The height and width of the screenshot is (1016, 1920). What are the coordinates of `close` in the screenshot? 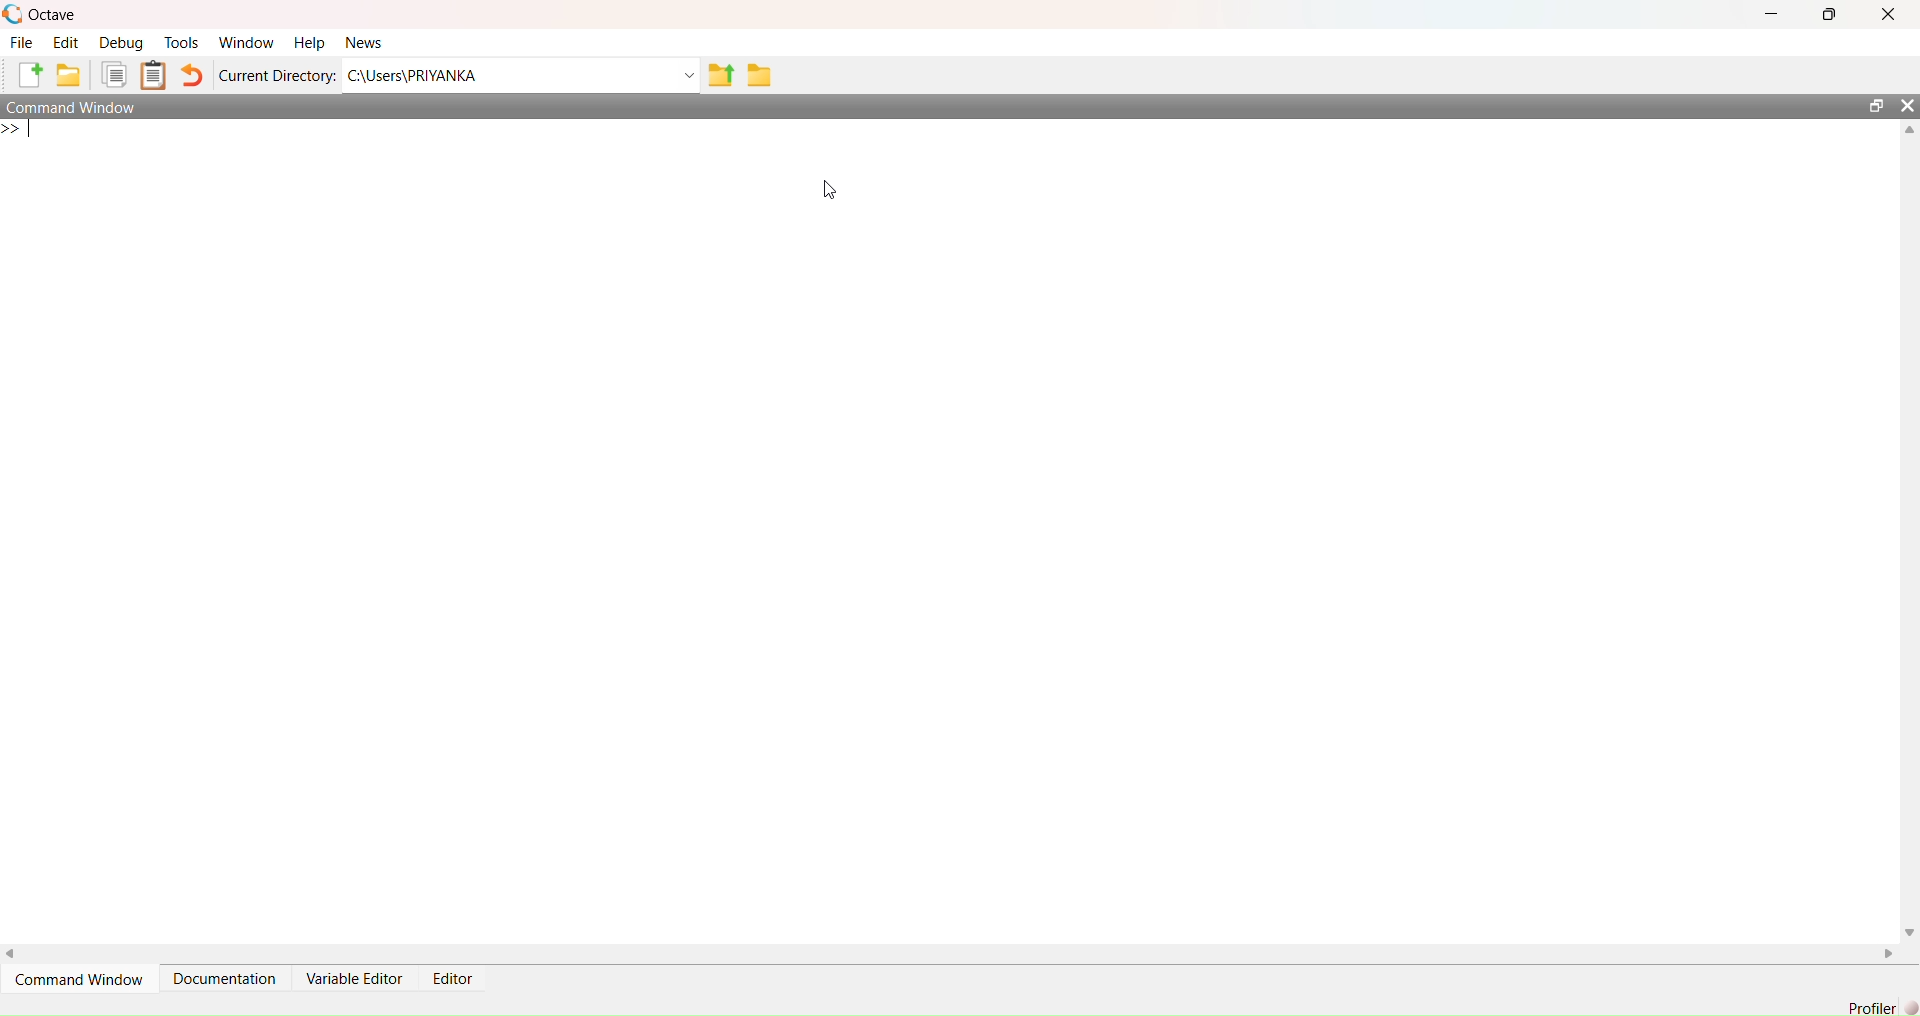 It's located at (1908, 106).